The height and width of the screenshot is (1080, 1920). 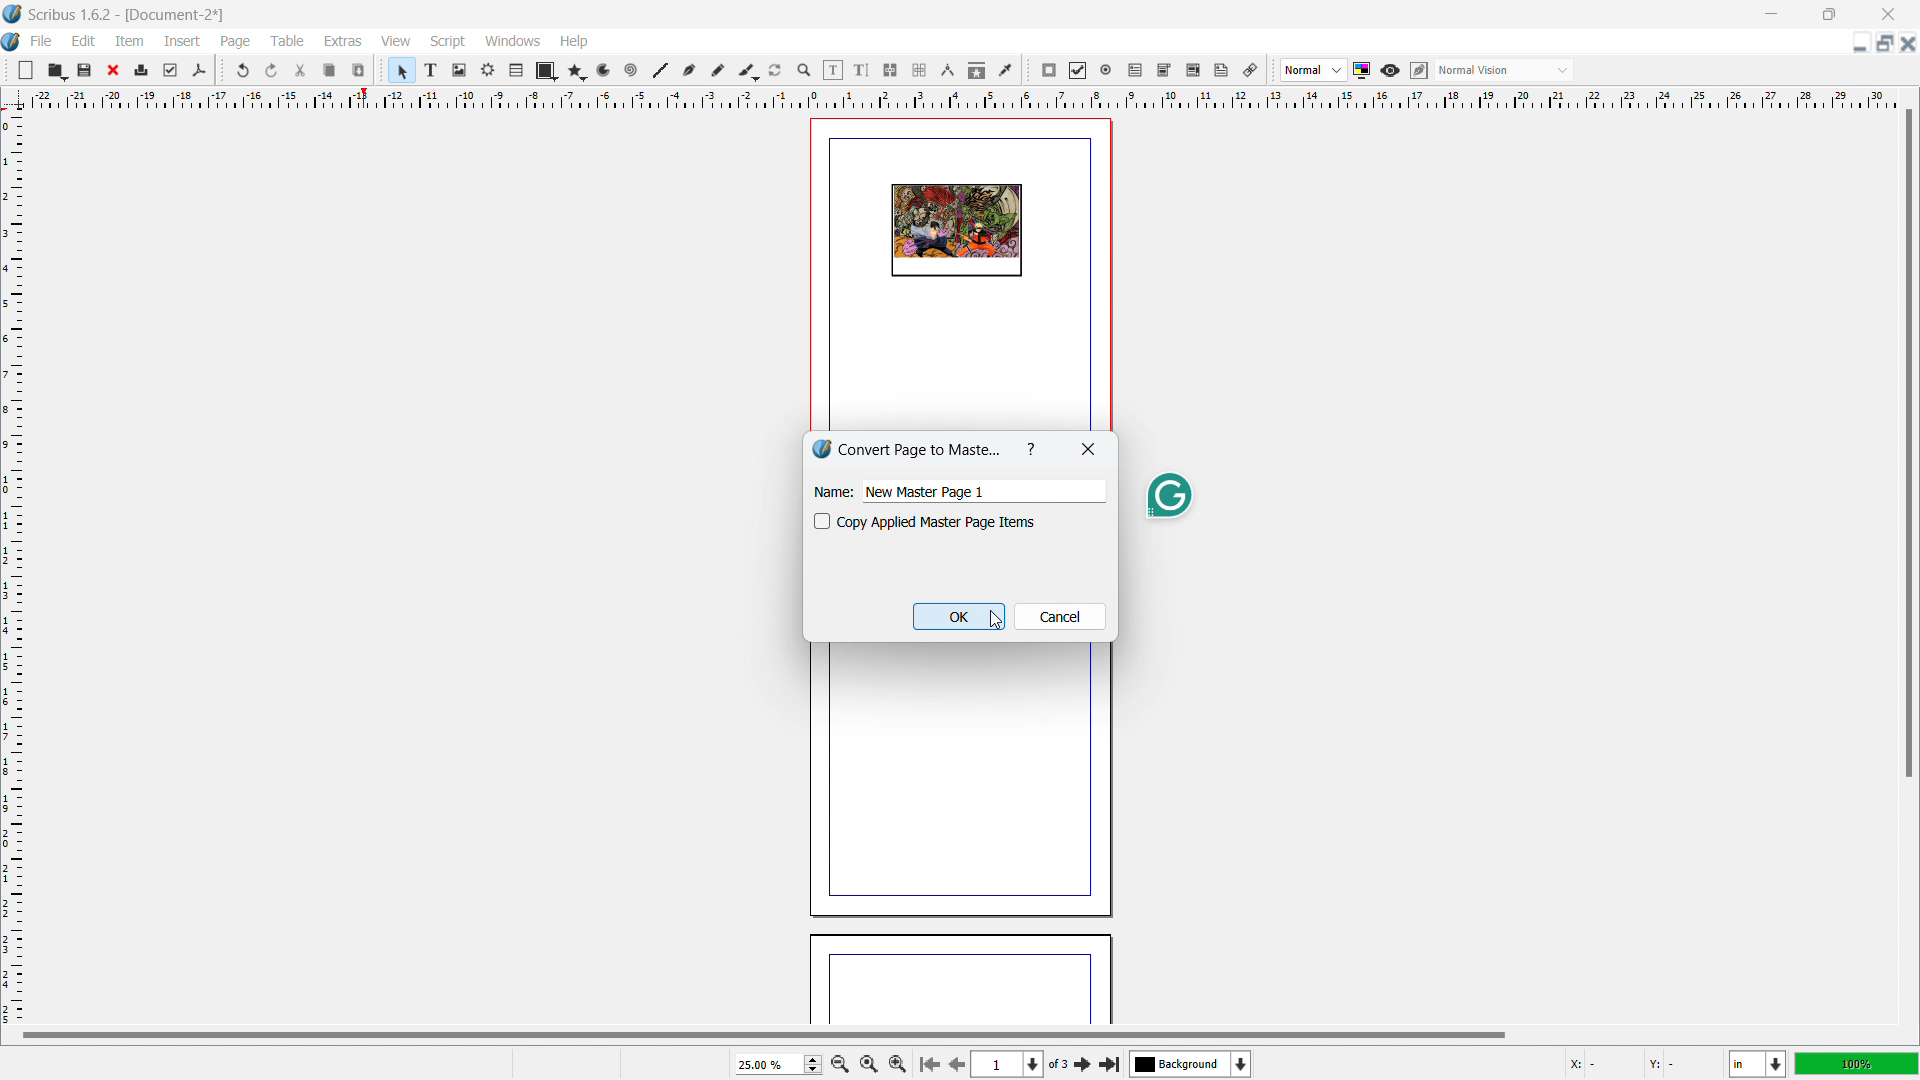 What do you see at coordinates (891, 71) in the screenshot?
I see `link text frames` at bounding box center [891, 71].